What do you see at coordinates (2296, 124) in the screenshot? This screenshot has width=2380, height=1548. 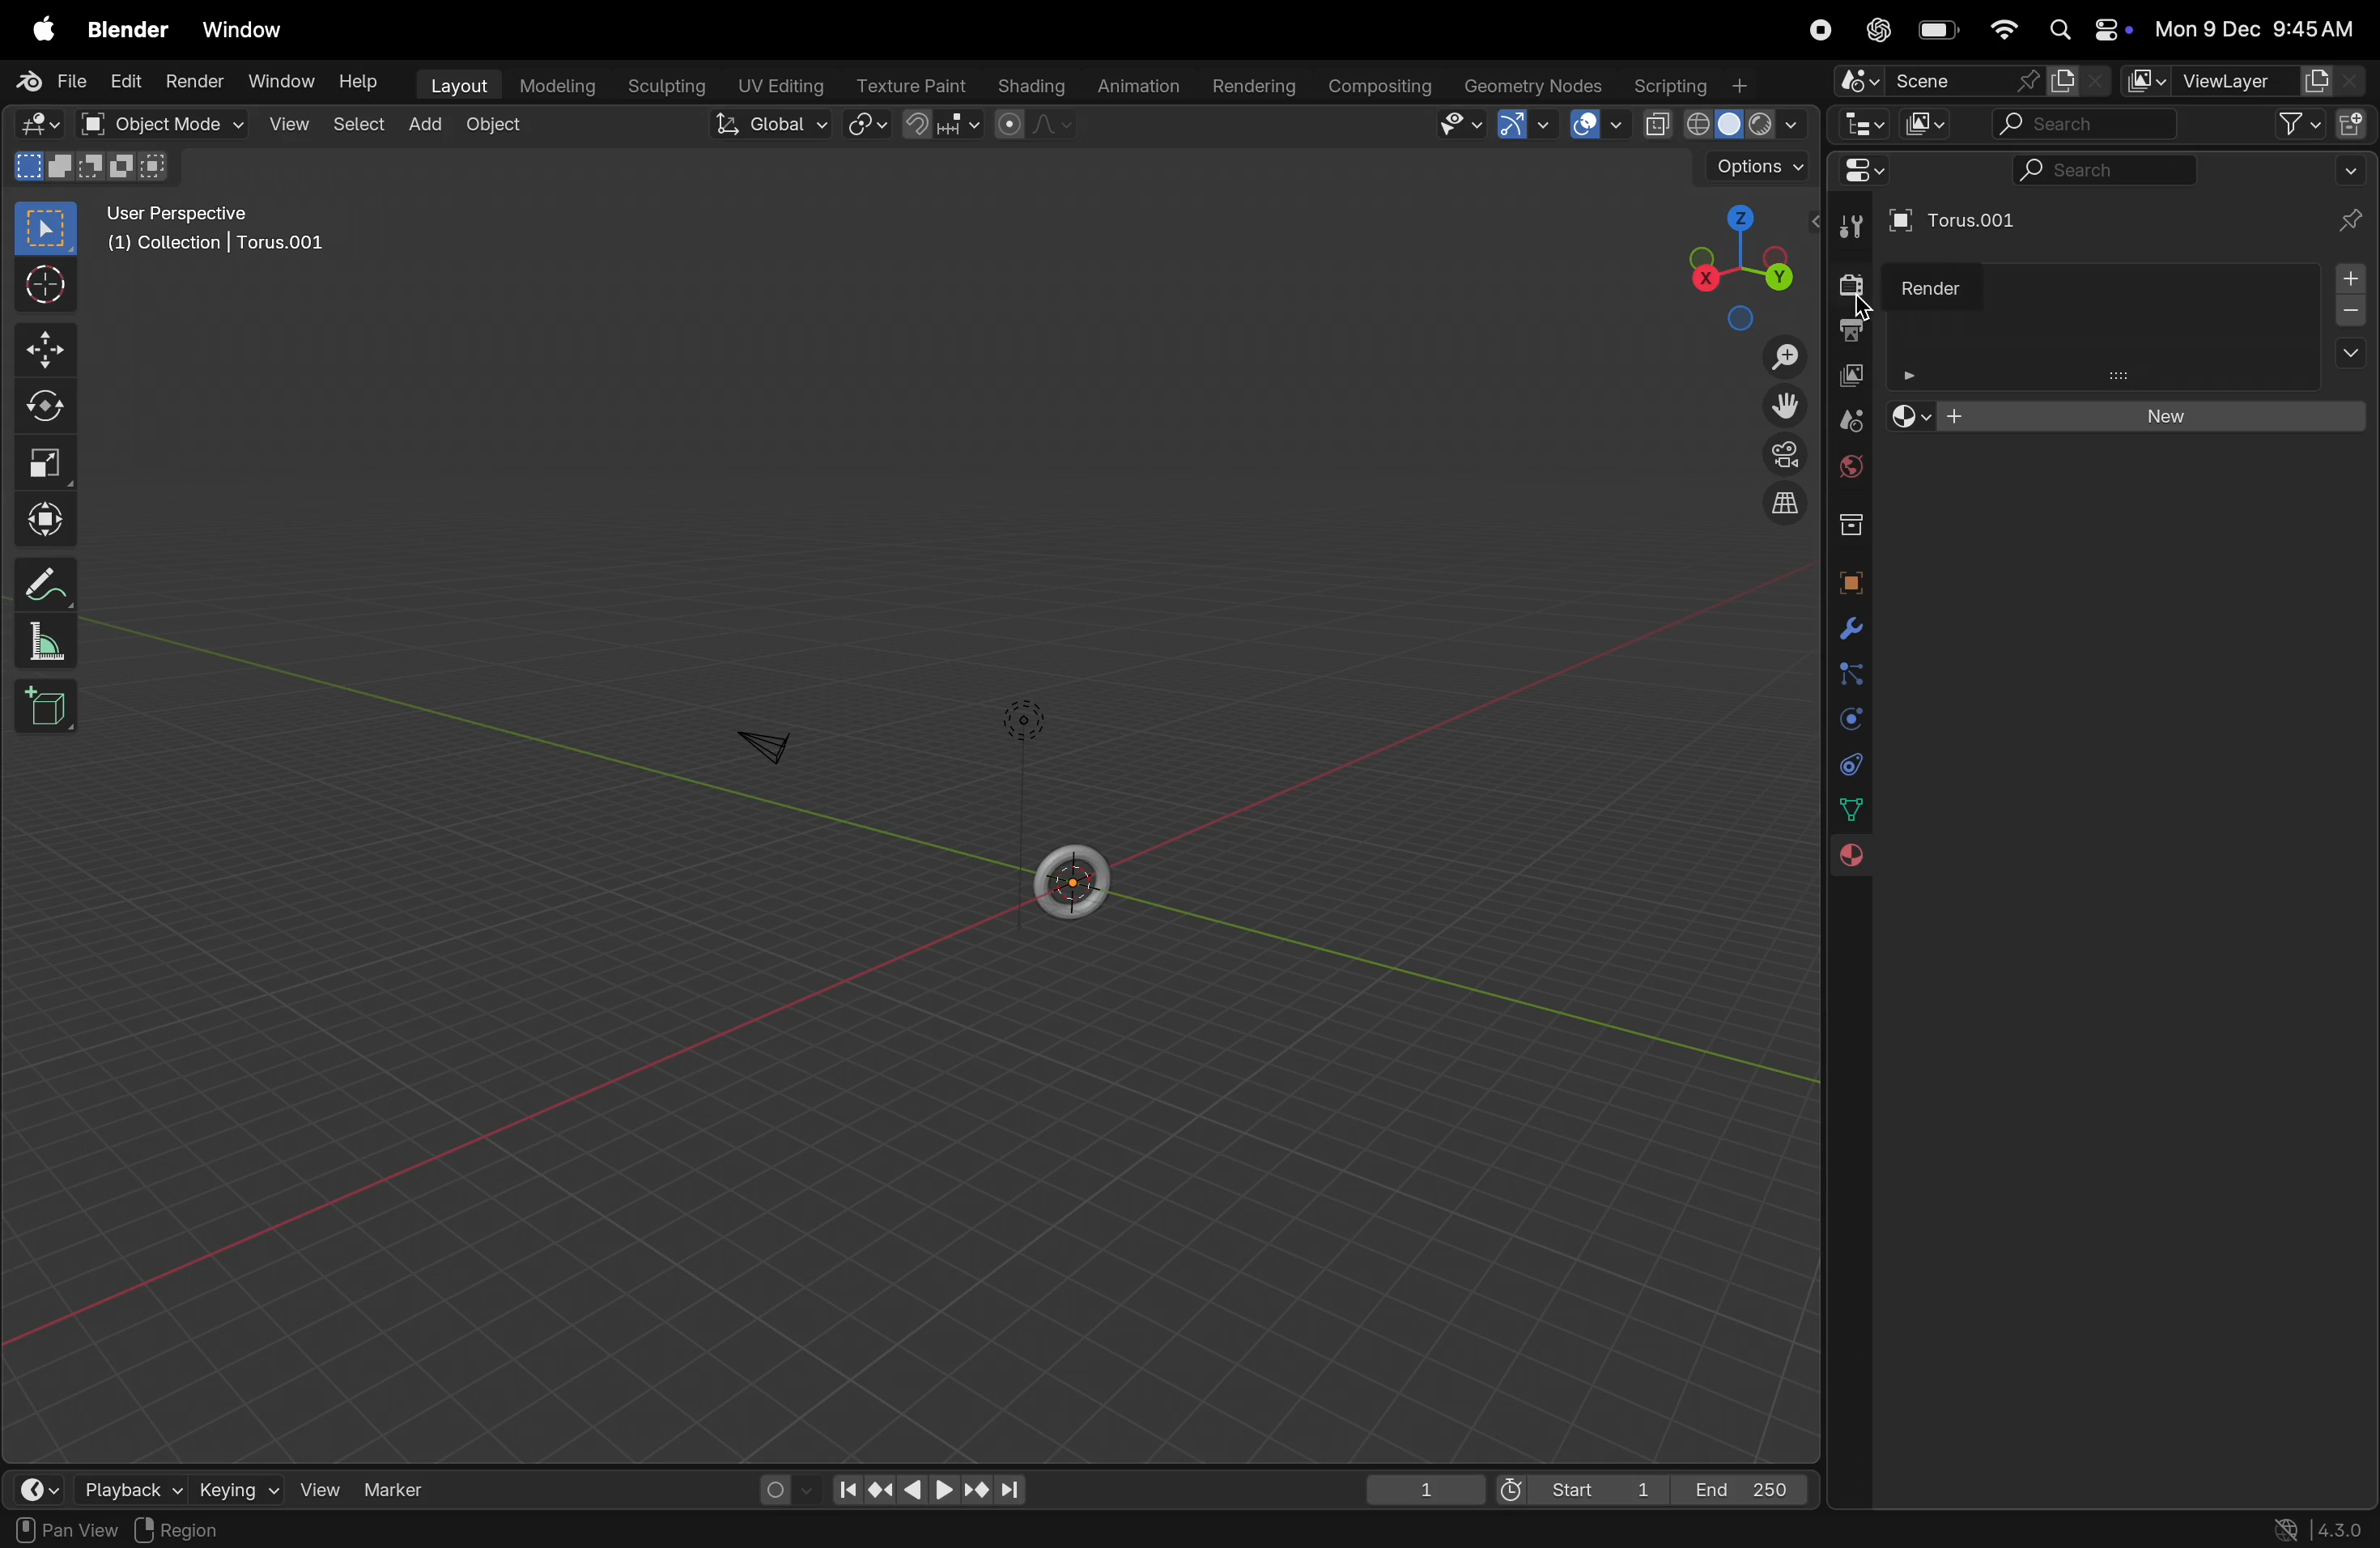 I see `filter` at bounding box center [2296, 124].